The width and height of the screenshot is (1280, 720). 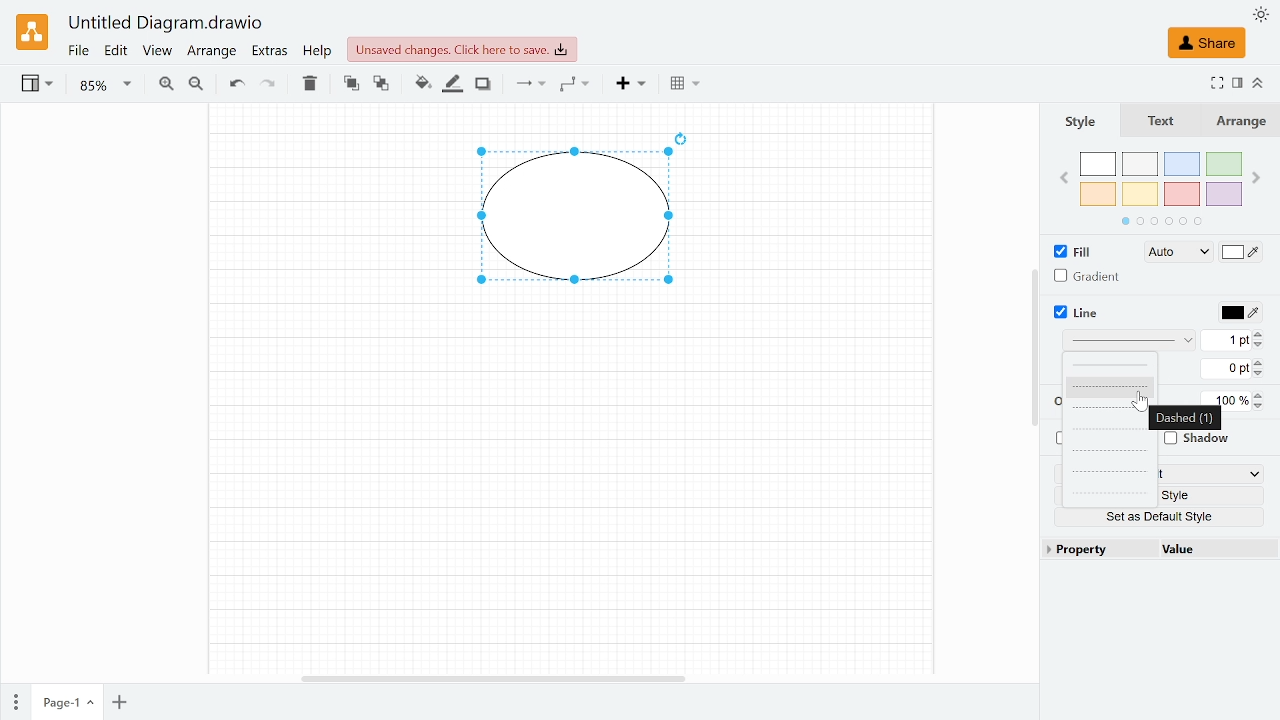 What do you see at coordinates (1112, 430) in the screenshot?
I see `Dashed 3` at bounding box center [1112, 430].